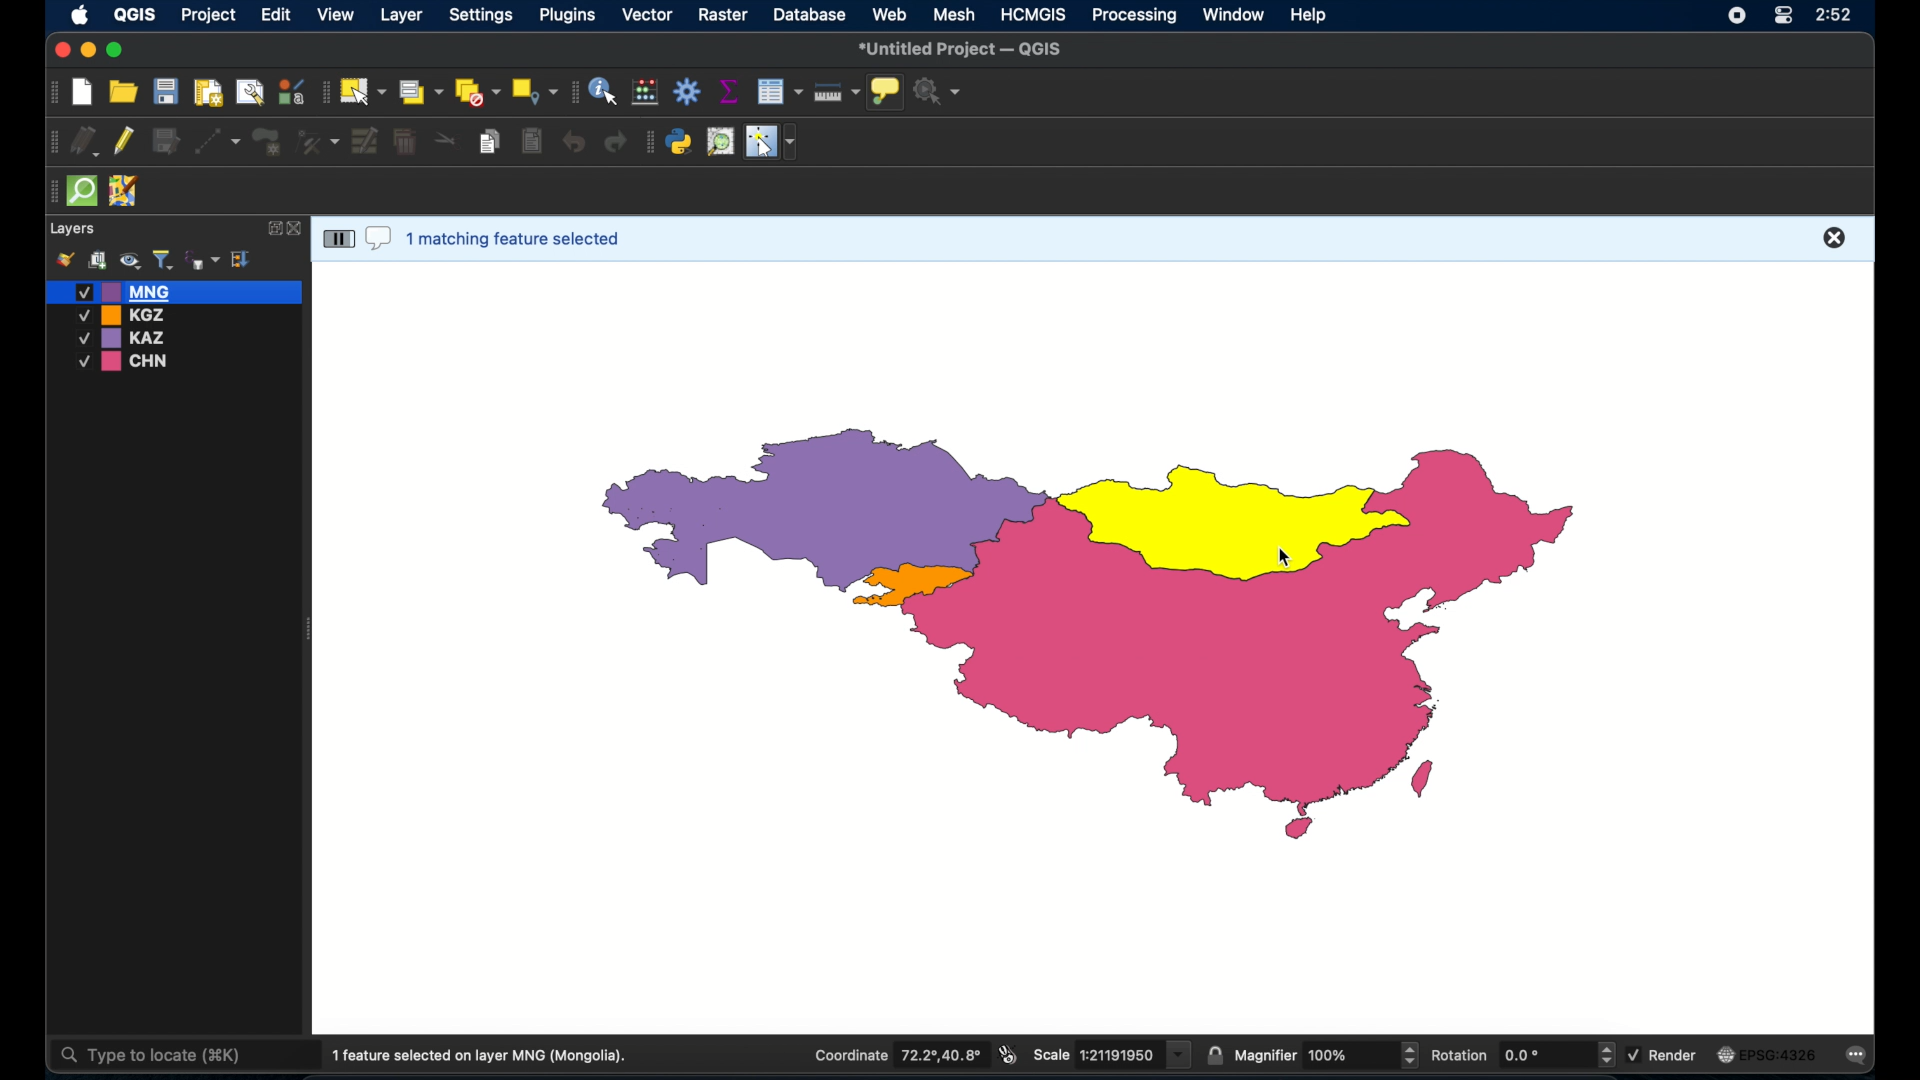 This screenshot has width=1920, height=1080. What do you see at coordinates (531, 141) in the screenshot?
I see `delete selected` at bounding box center [531, 141].